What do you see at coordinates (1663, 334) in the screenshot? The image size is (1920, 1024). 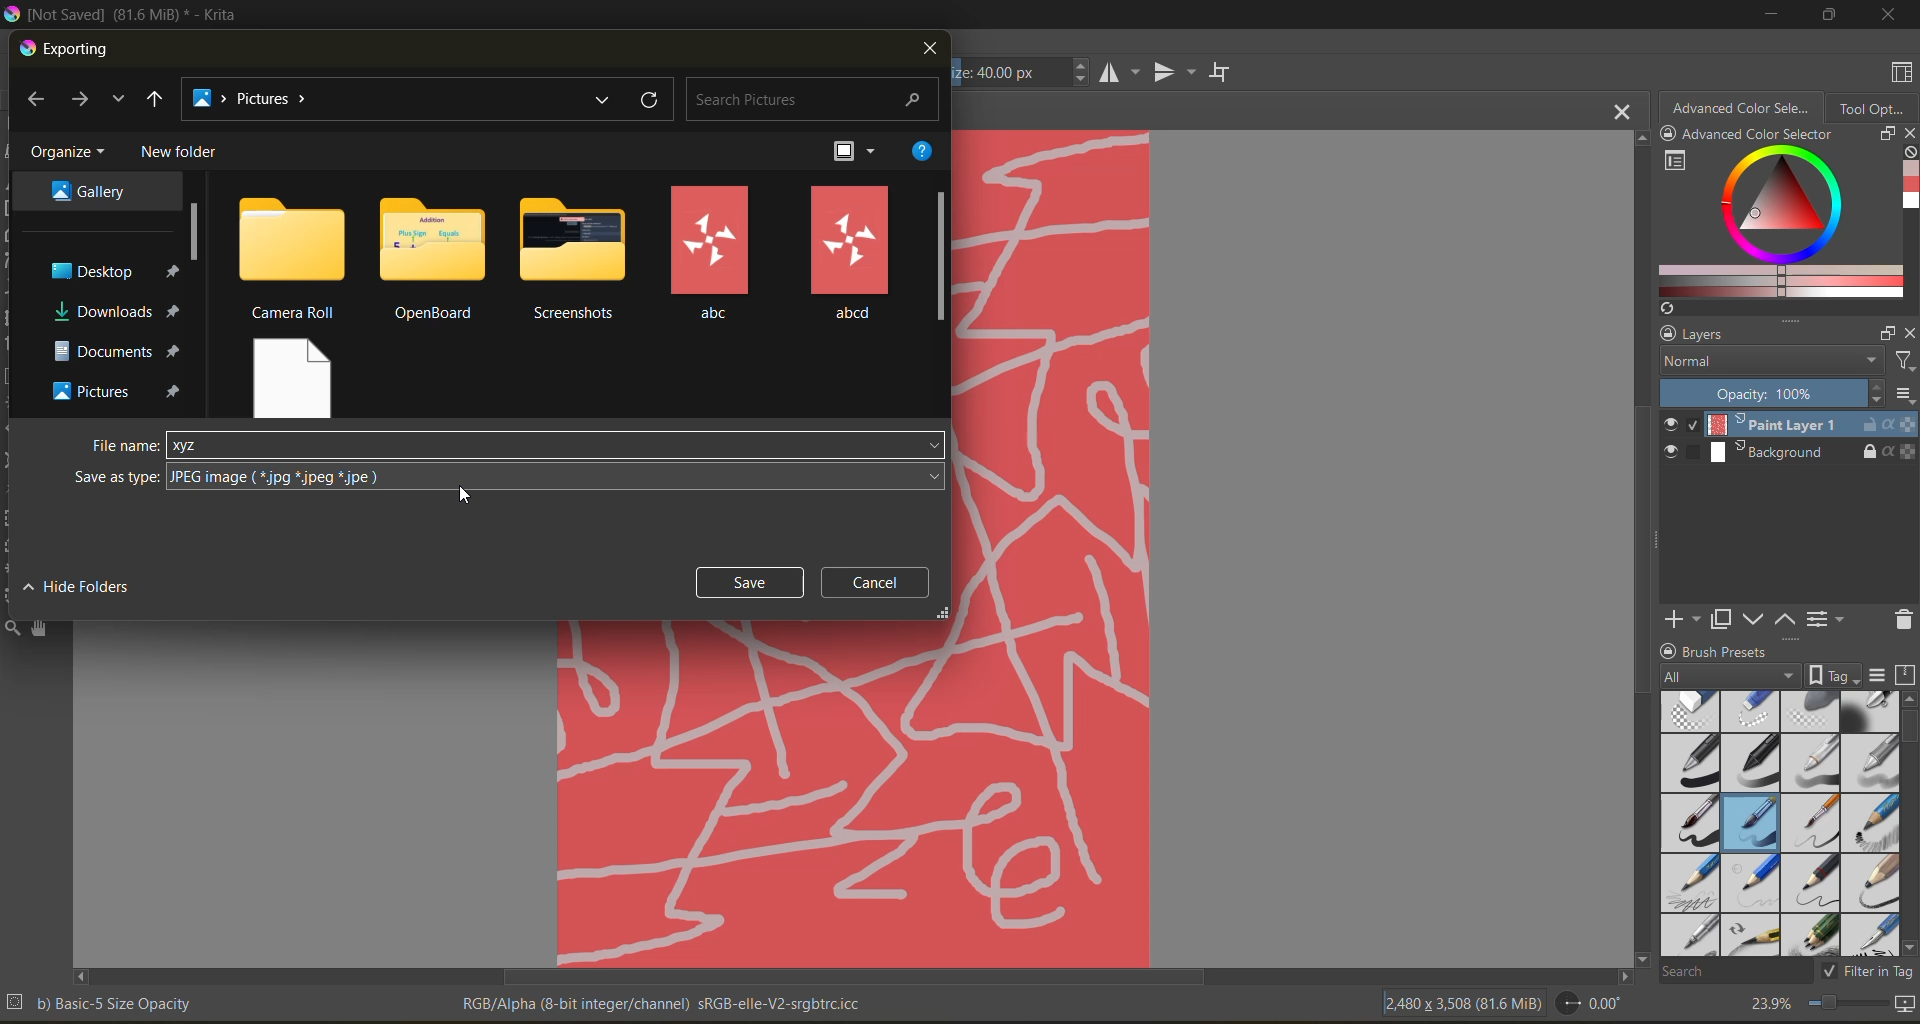 I see `lock/unlock docker` at bounding box center [1663, 334].